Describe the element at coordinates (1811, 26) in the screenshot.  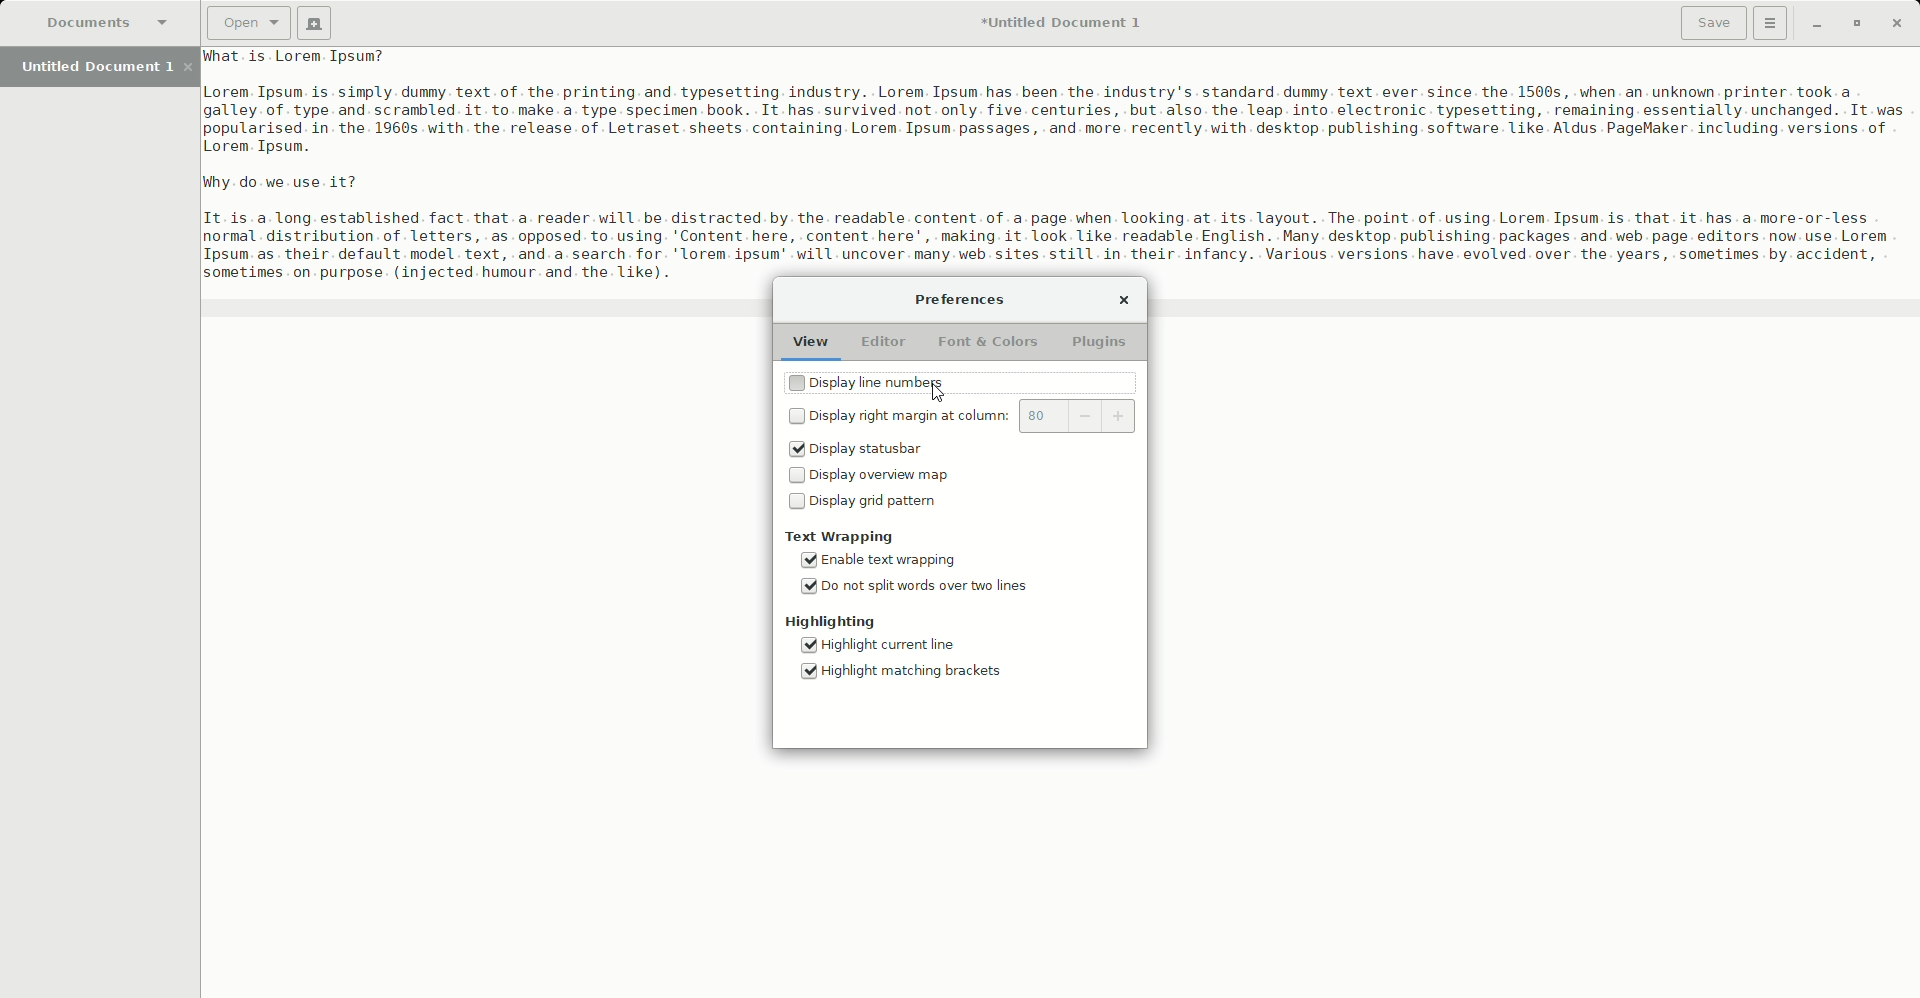
I see `Minimize` at that location.